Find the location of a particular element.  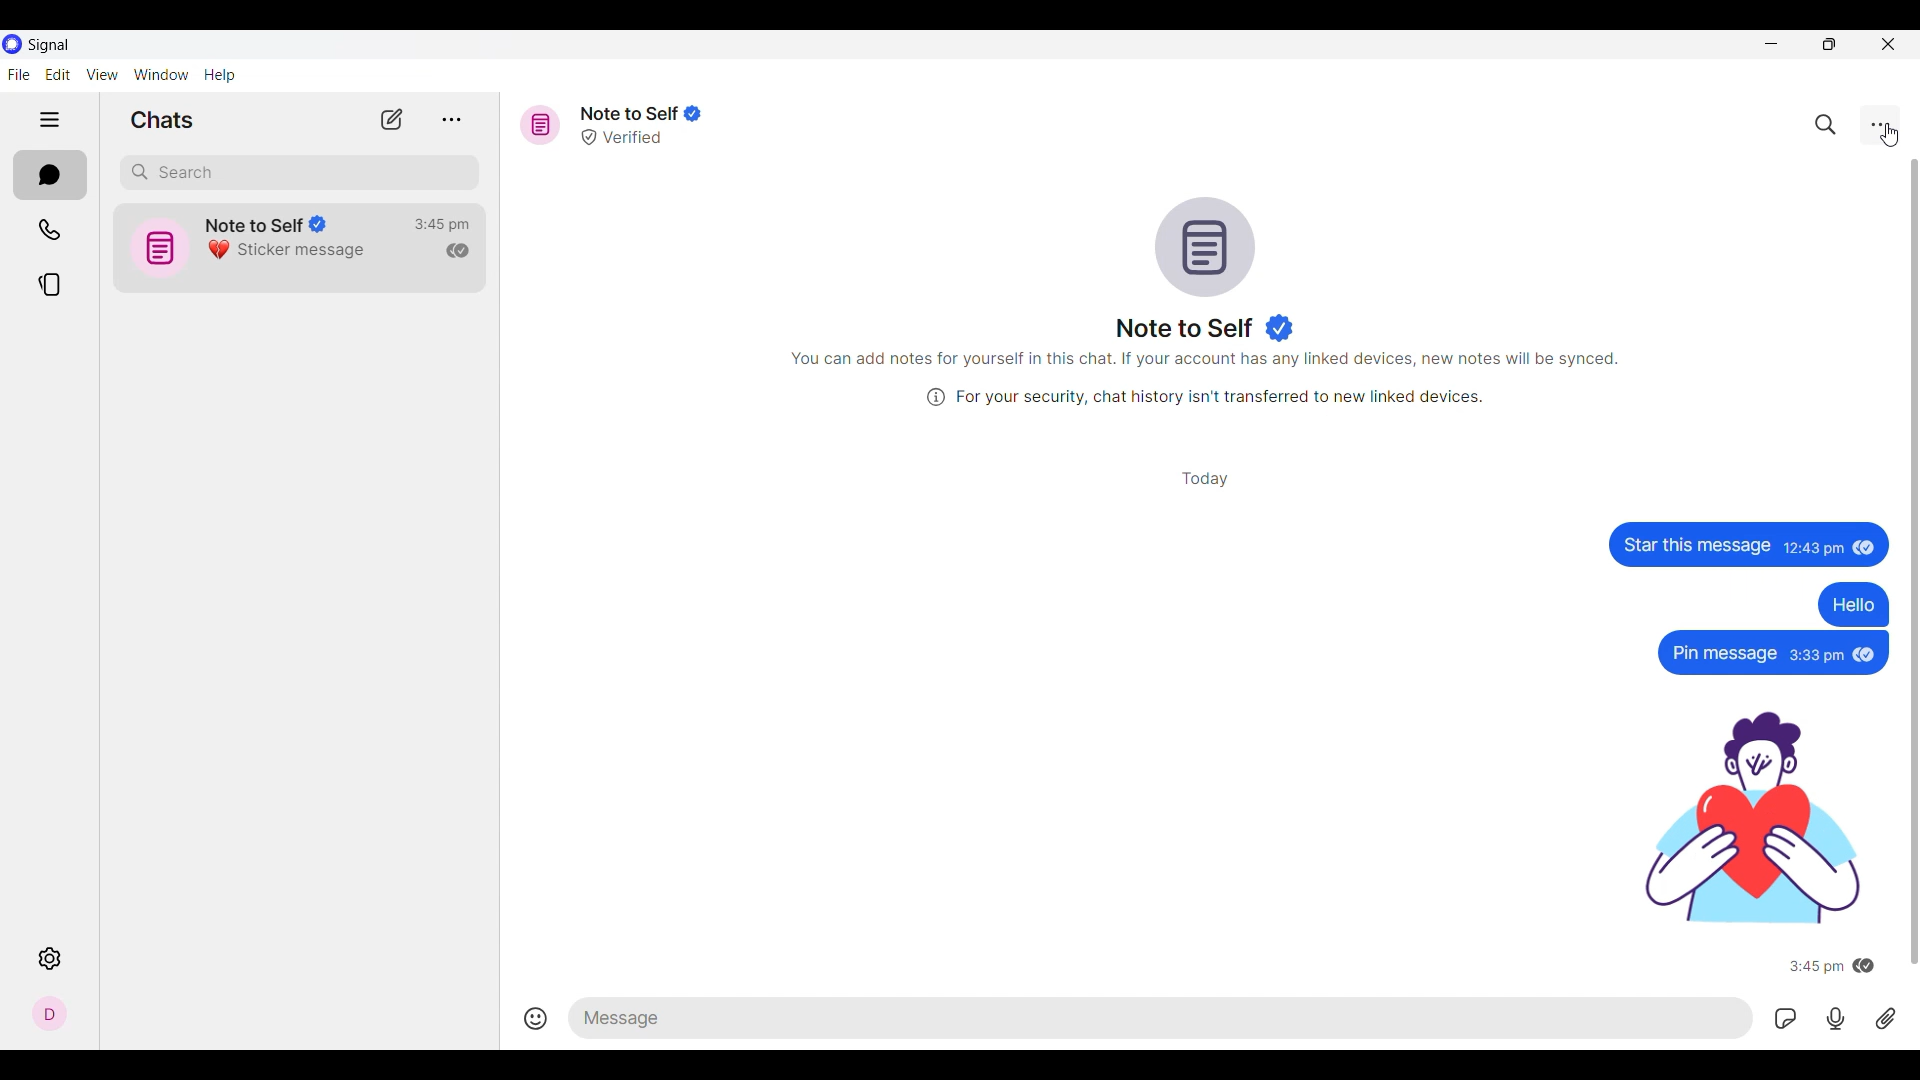

Pin message is located at coordinates (1722, 653).